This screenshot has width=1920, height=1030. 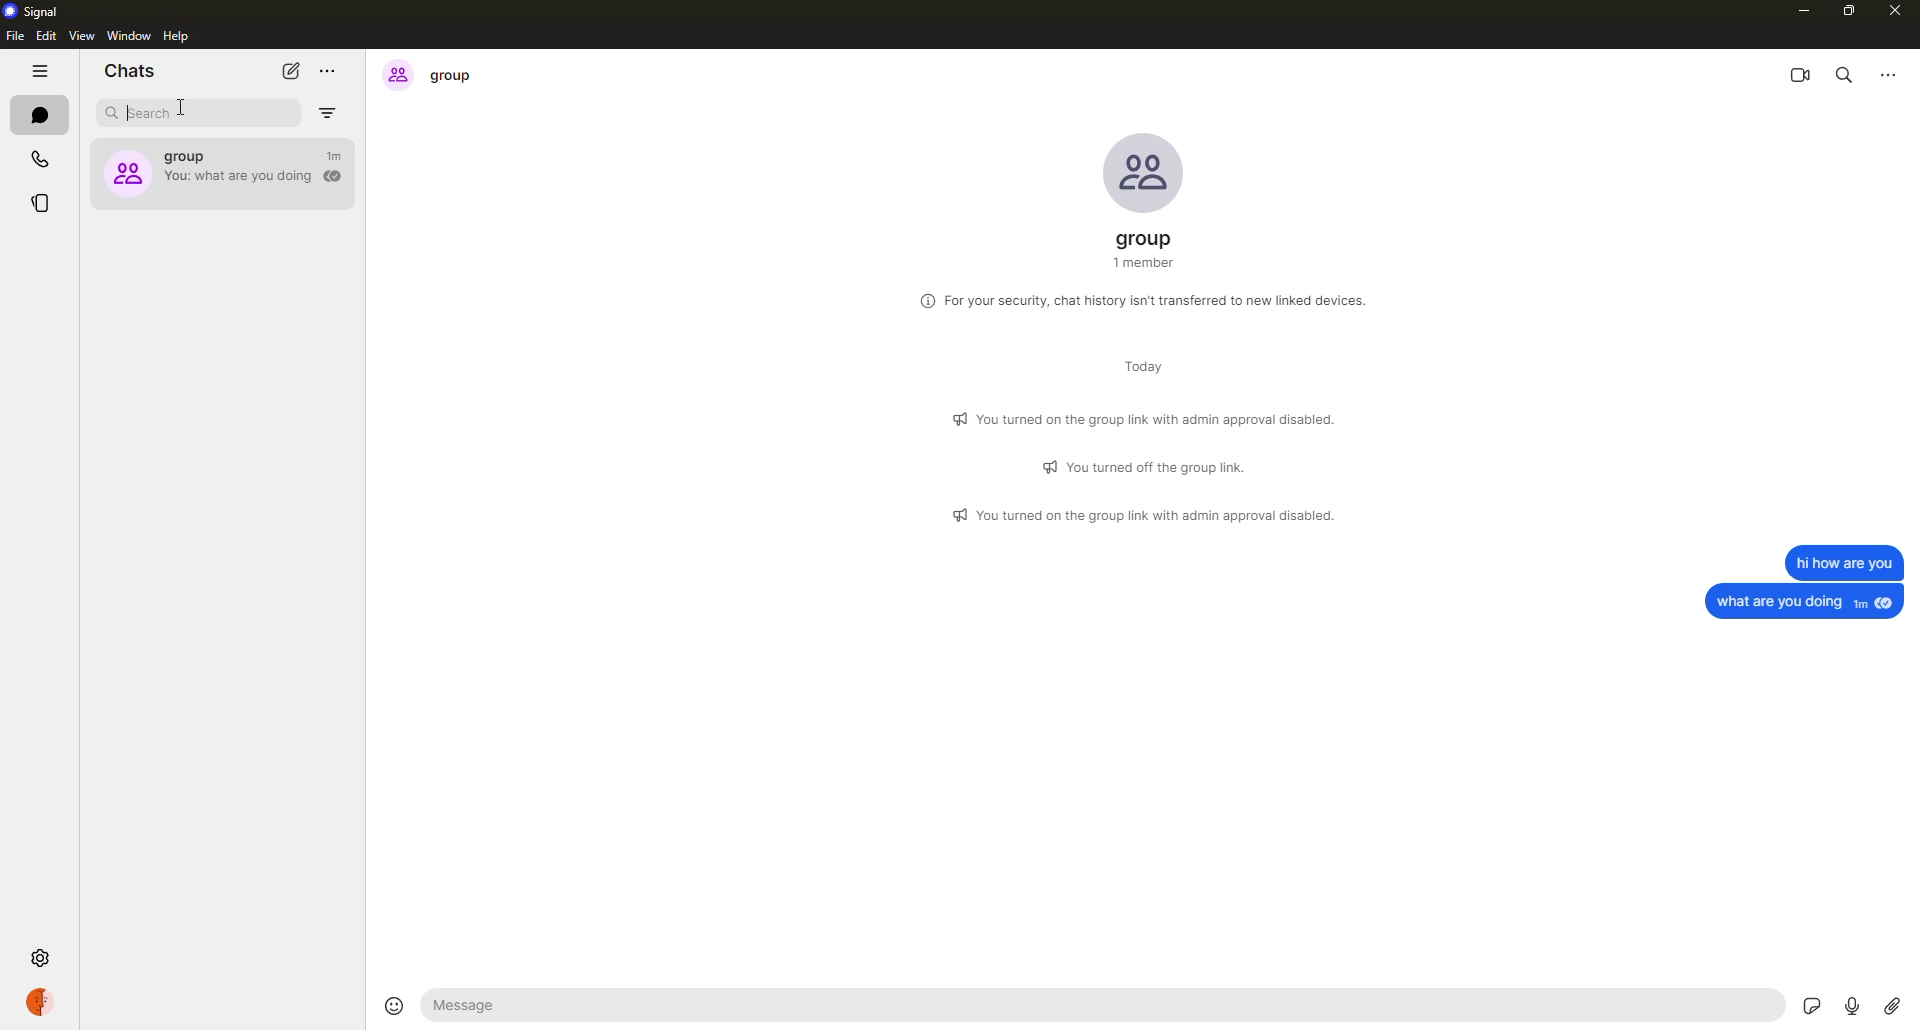 What do you see at coordinates (177, 36) in the screenshot?
I see `help` at bounding box center [177, 36].